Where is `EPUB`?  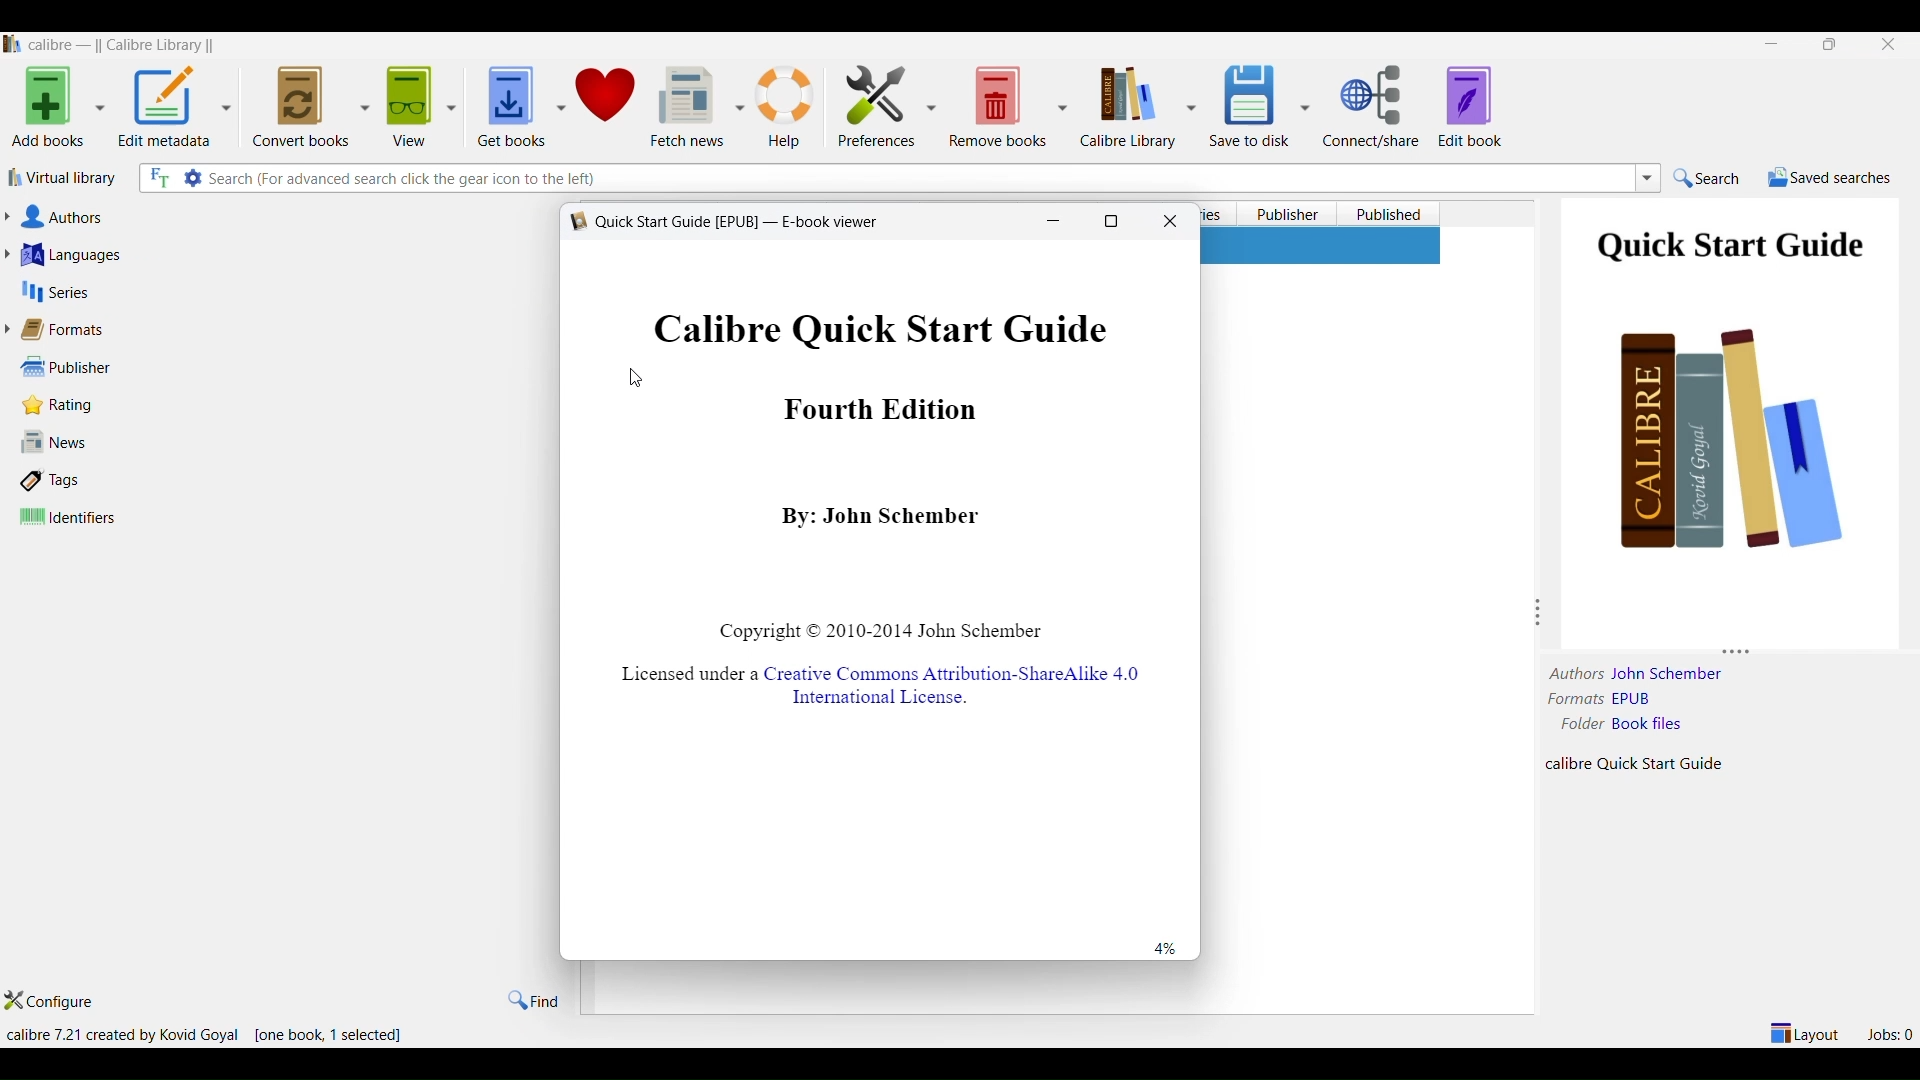
EPUB is located at coordinates (1681, 701).